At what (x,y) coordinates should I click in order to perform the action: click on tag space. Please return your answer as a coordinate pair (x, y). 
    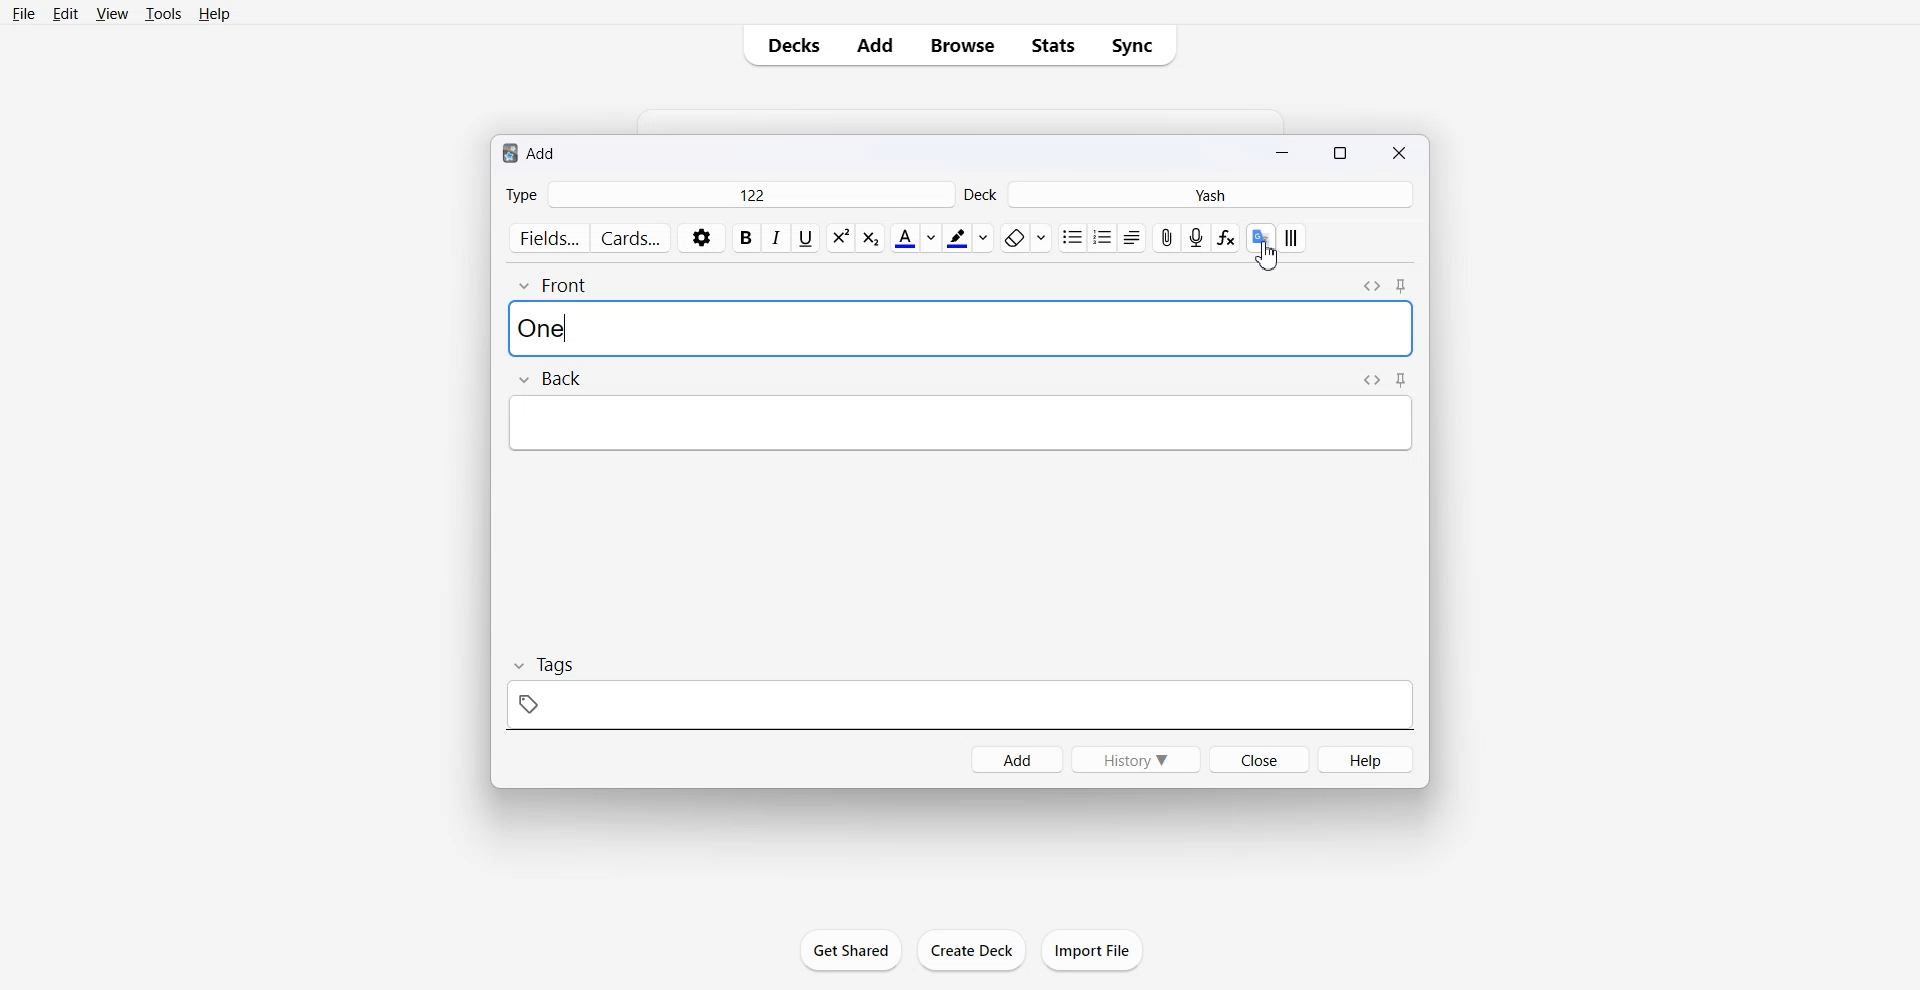
    Looking at the image, I should click on (959, 704).